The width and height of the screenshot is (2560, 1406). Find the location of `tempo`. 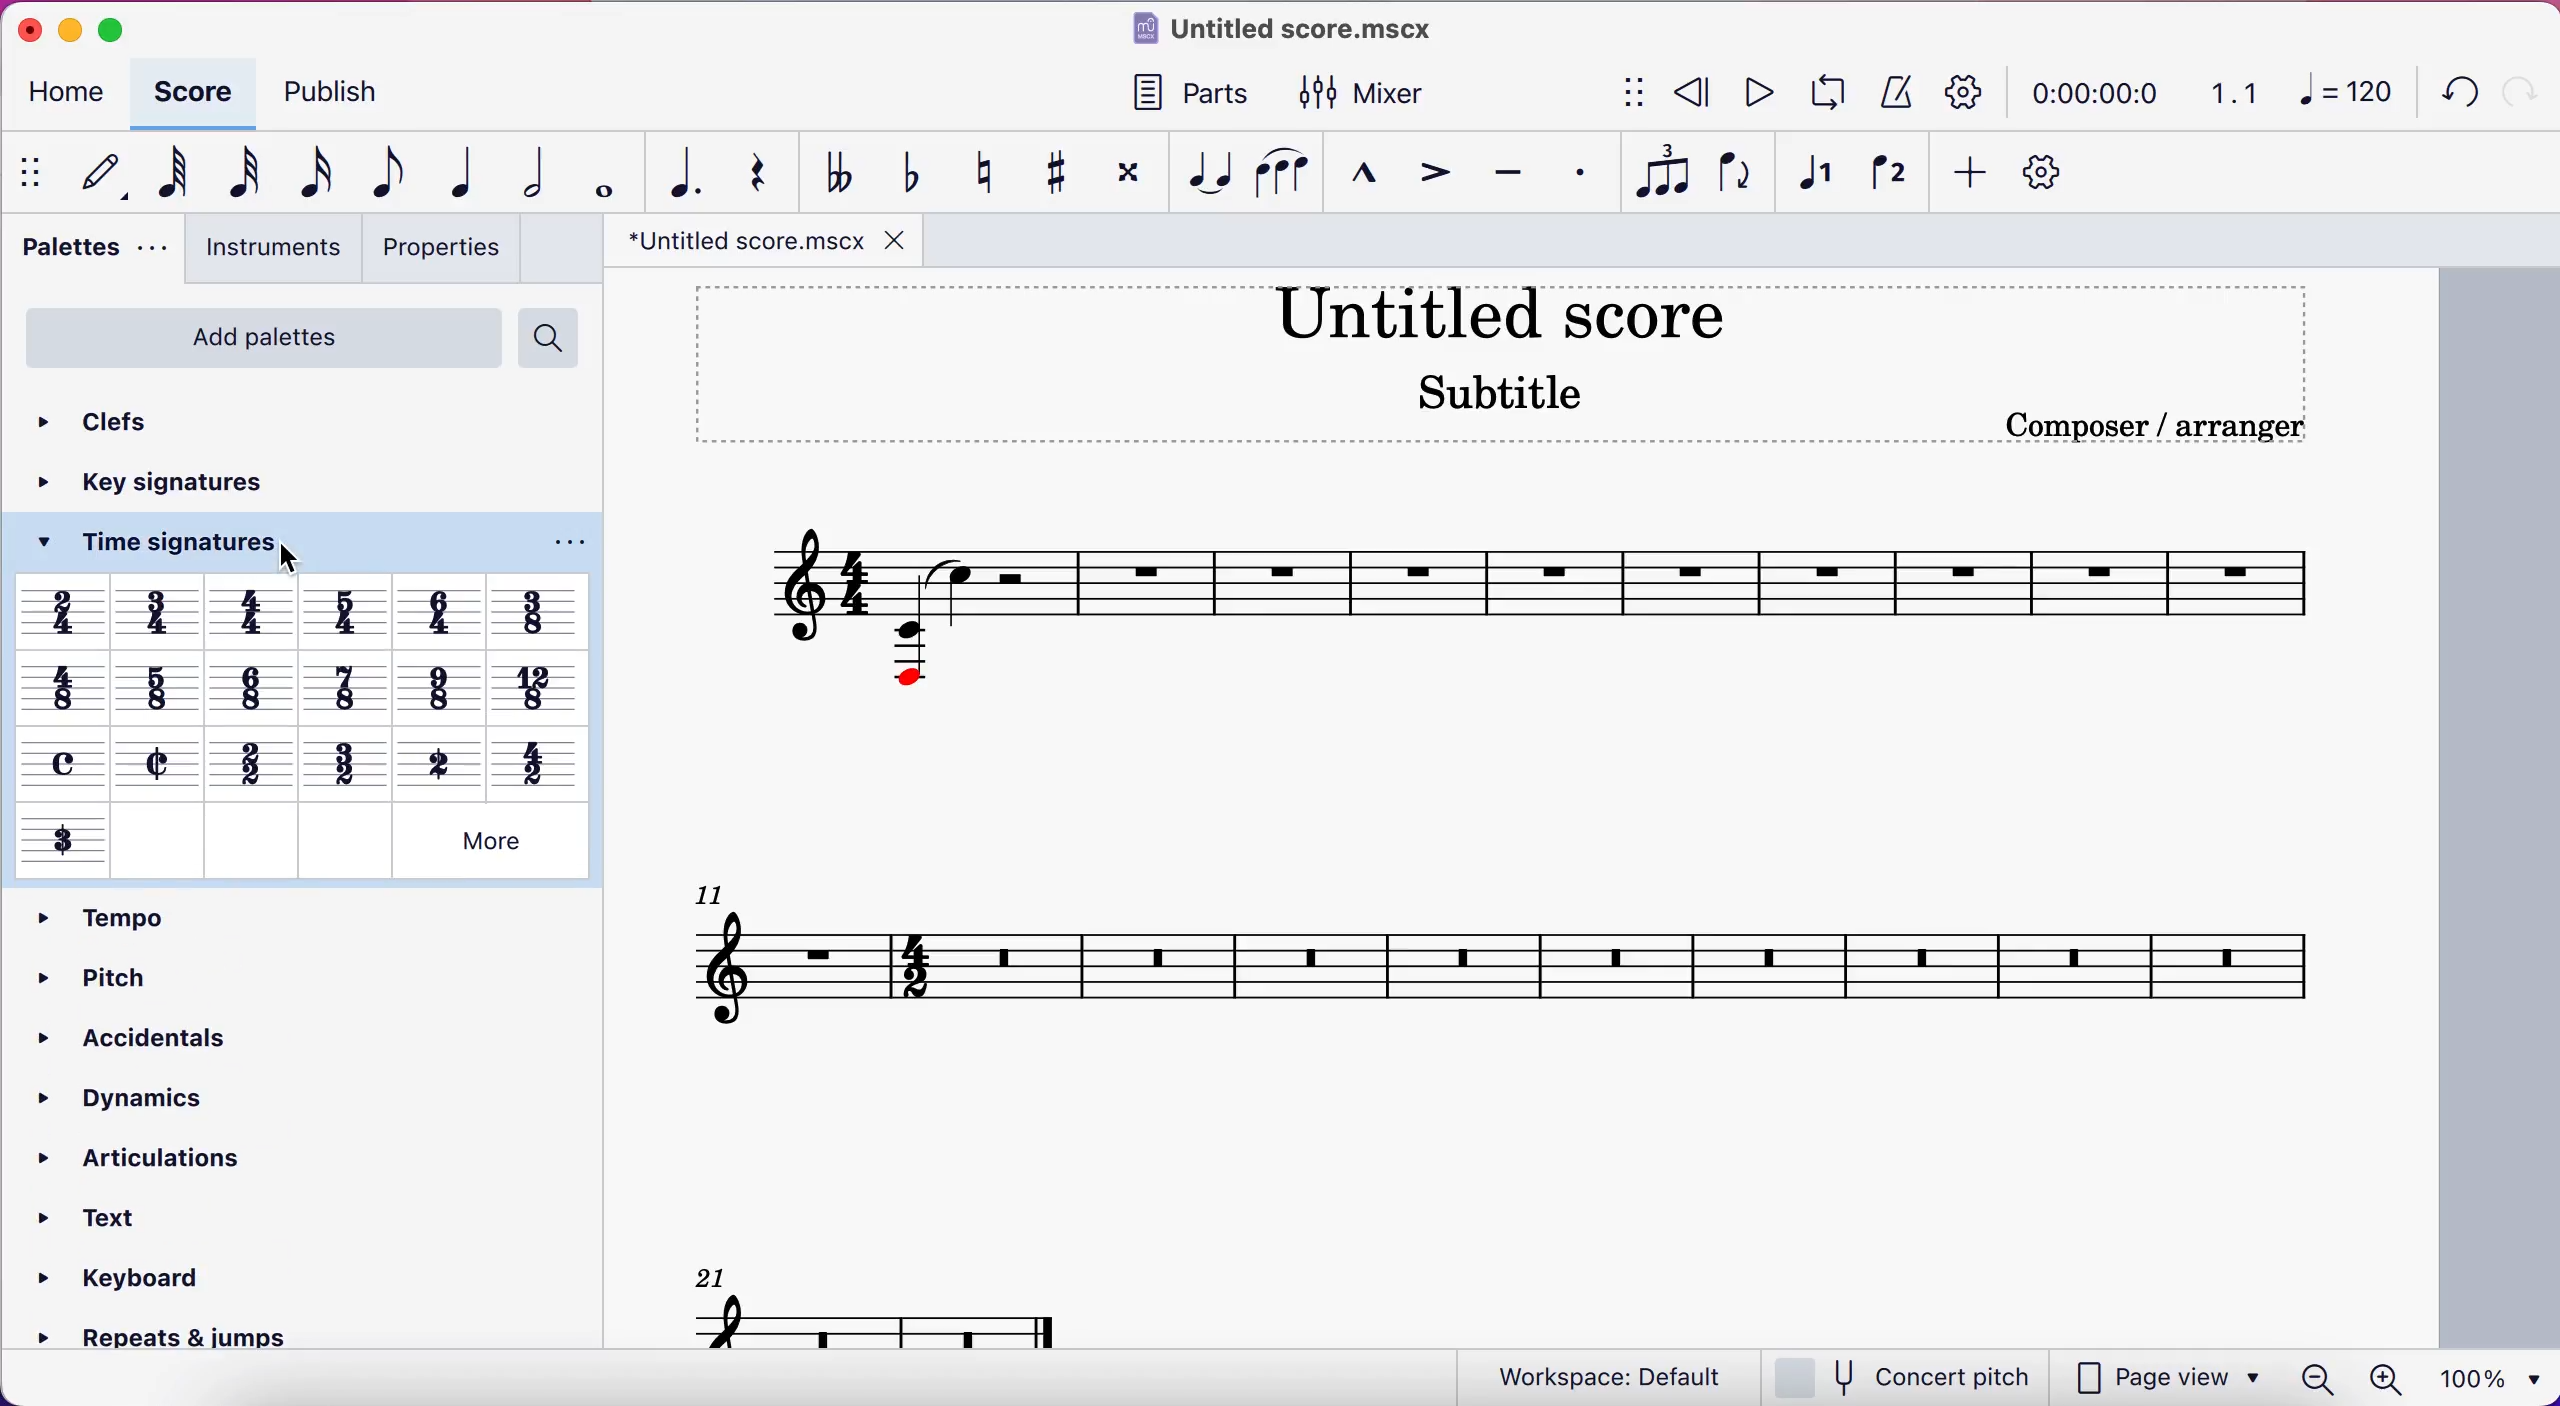

tempo is located at coordinates (107, 914).